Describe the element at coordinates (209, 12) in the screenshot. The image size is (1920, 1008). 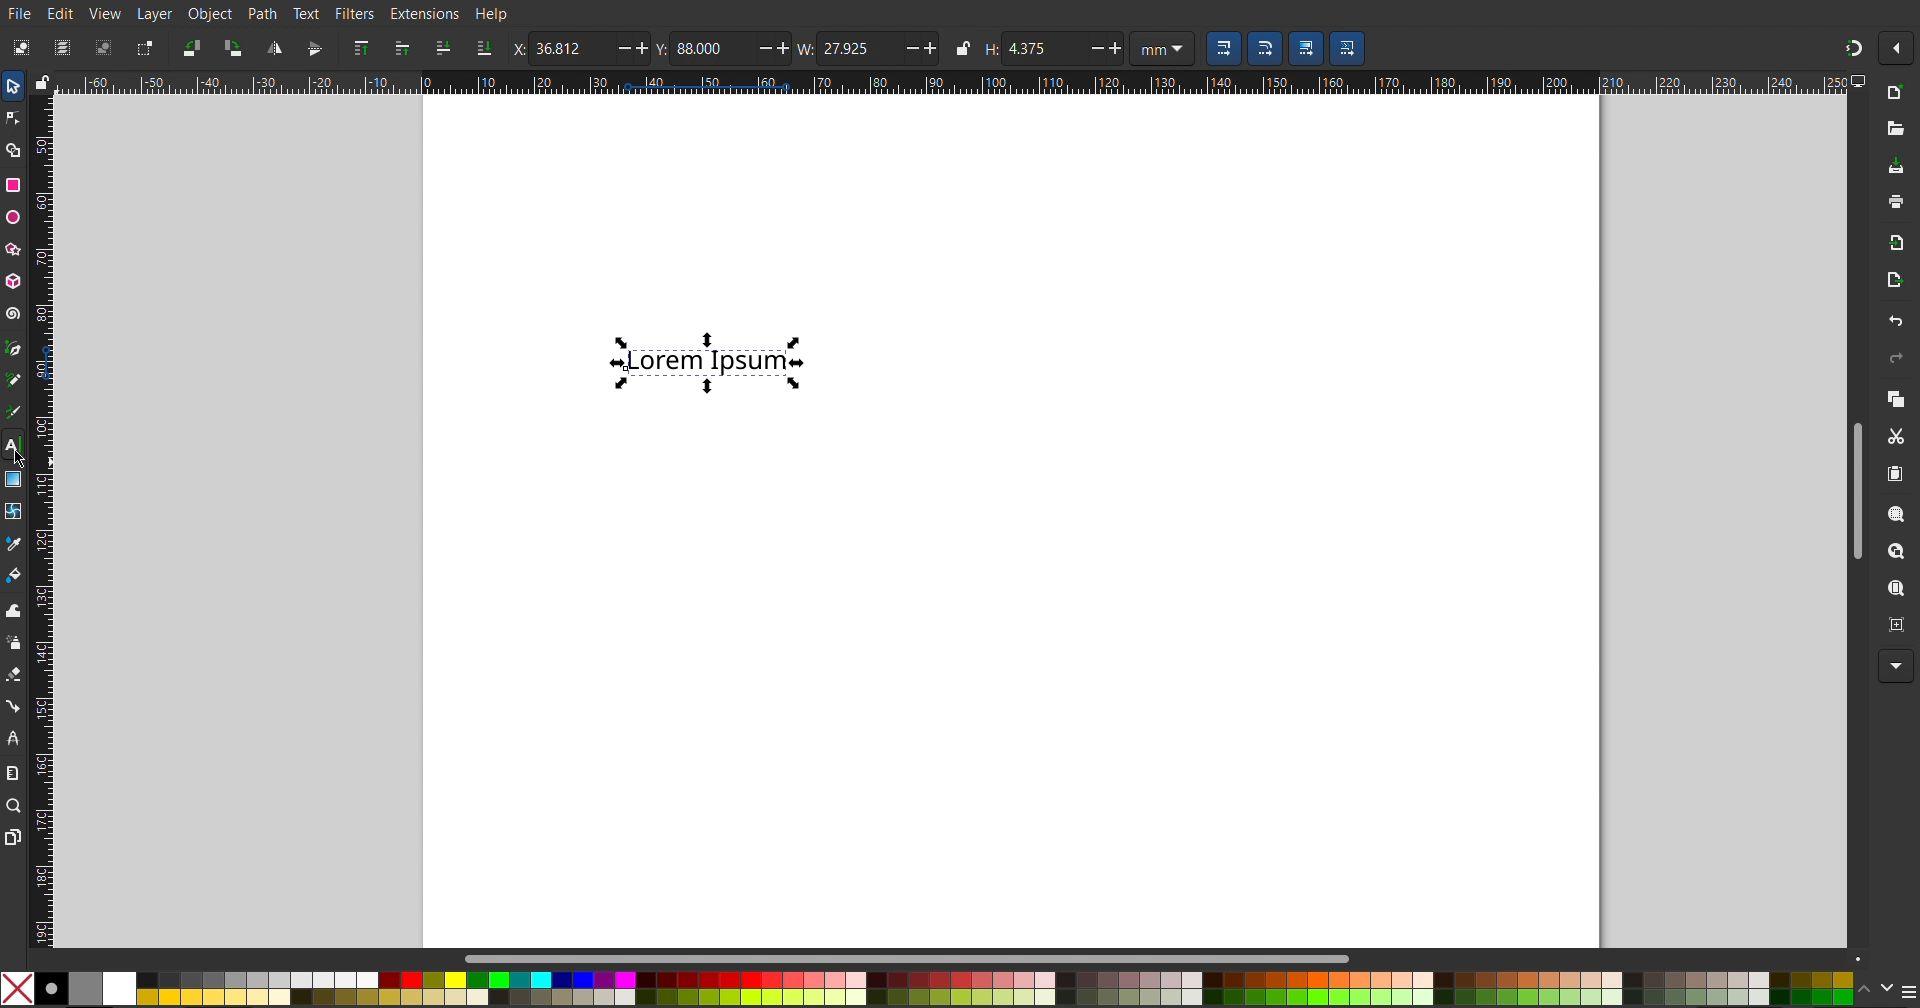
I see `Object` at that location.